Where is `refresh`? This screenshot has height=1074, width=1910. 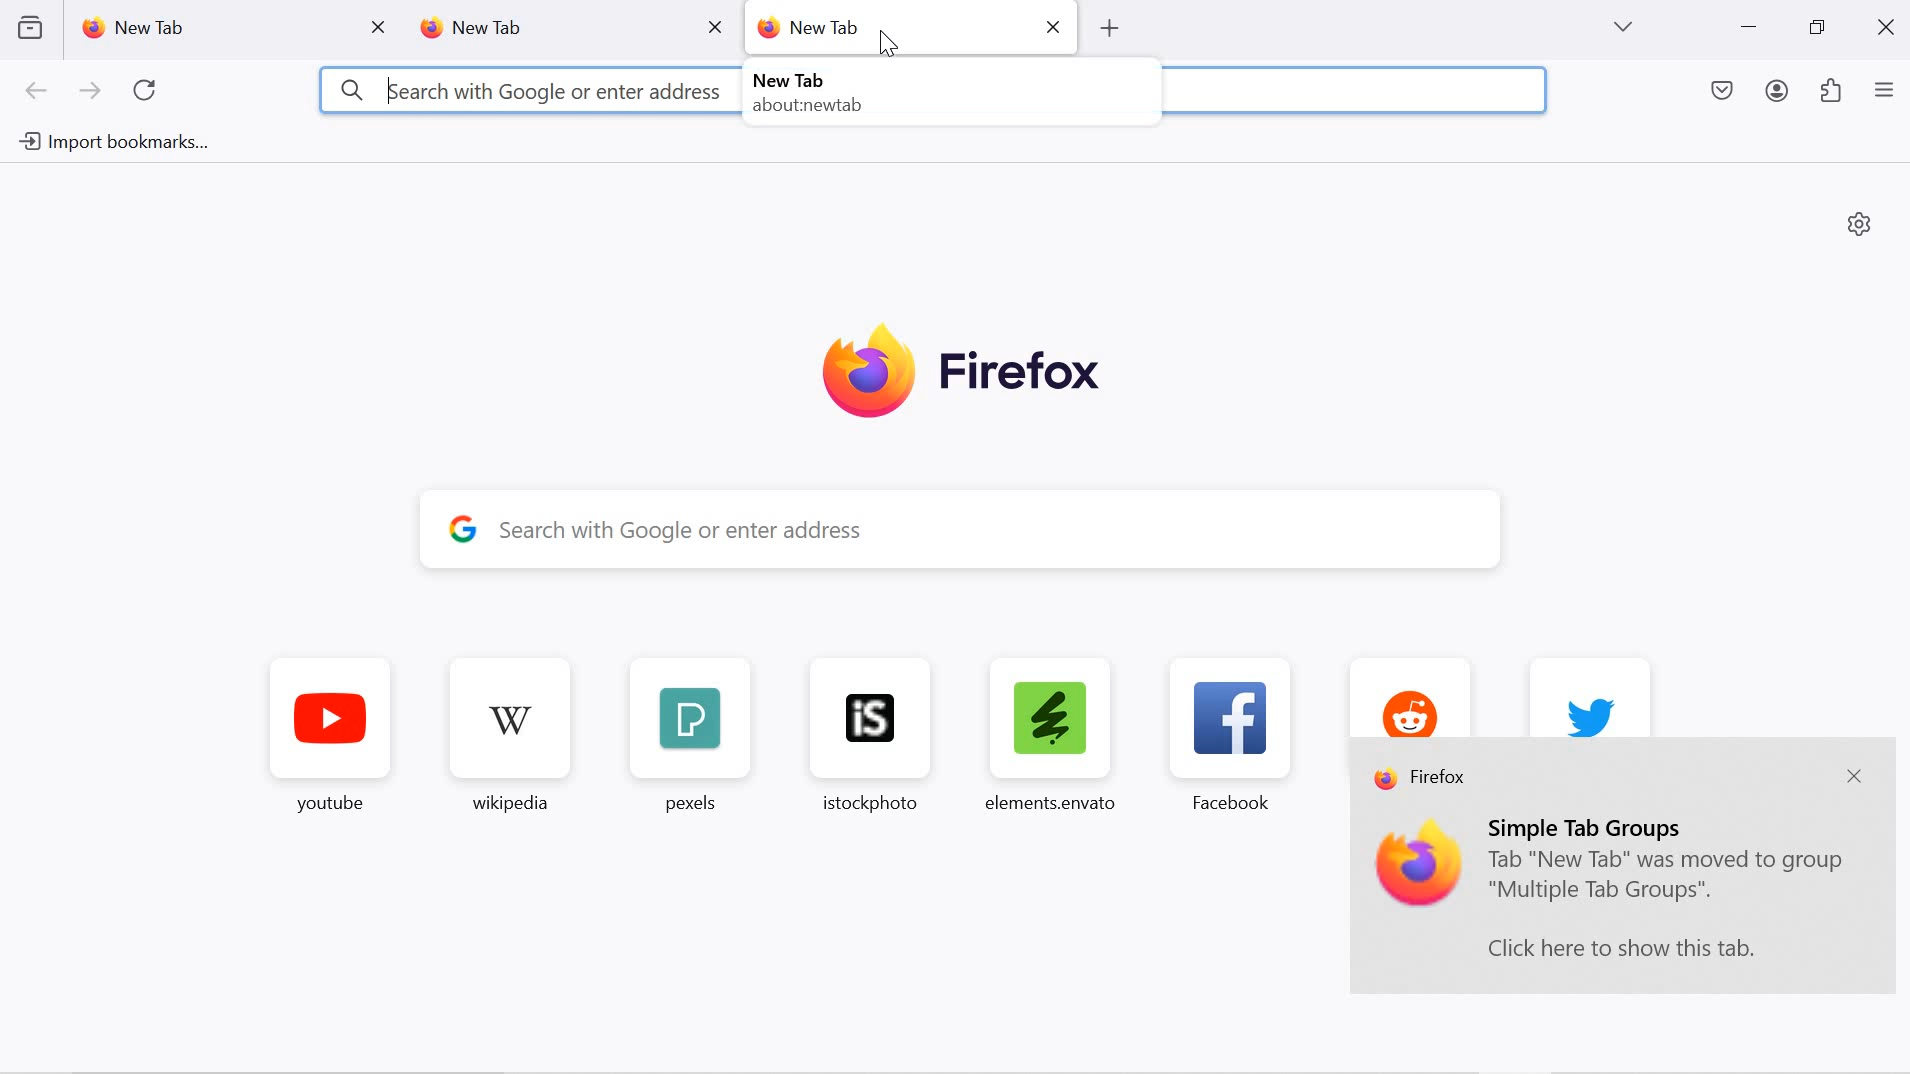
refresh is located at coordinates (146, 91).